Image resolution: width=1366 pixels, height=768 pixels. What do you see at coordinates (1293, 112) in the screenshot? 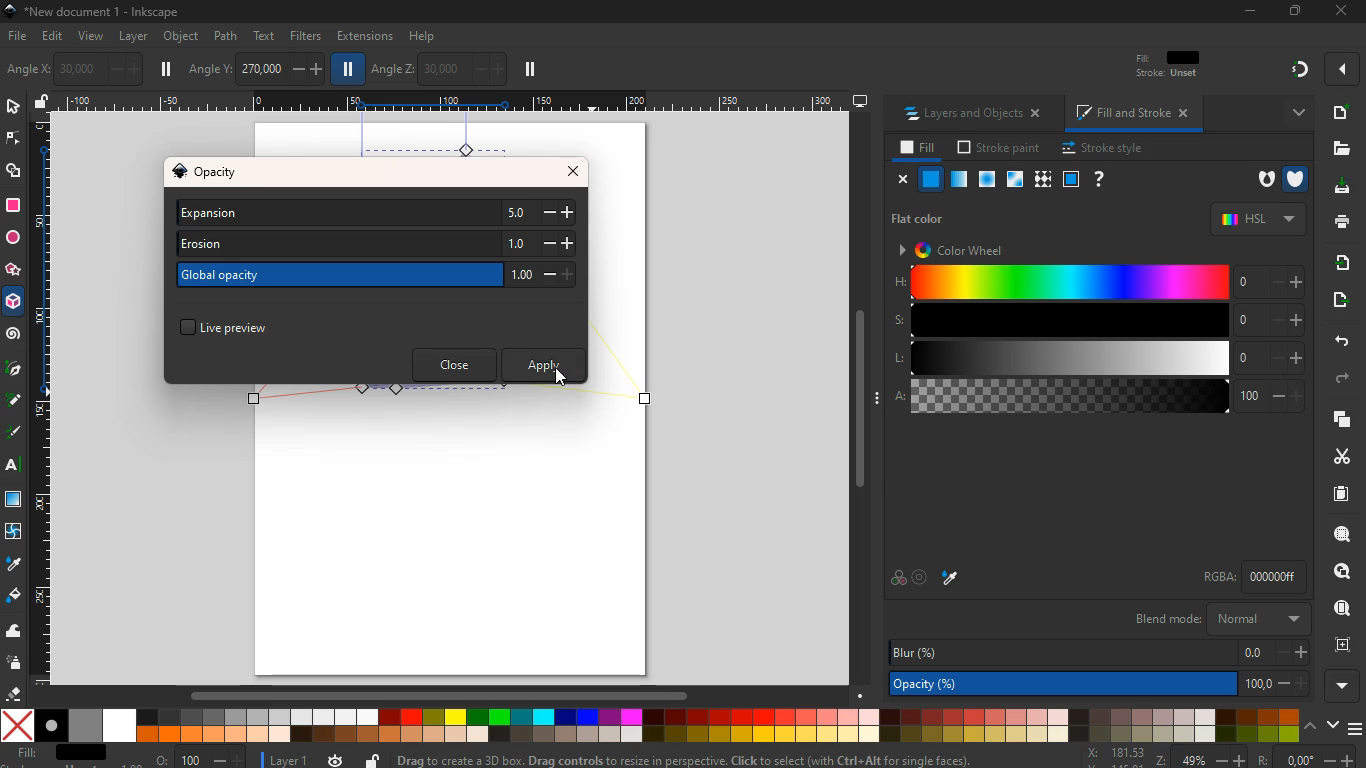
I see `more` at bounding box center [1293, 112].